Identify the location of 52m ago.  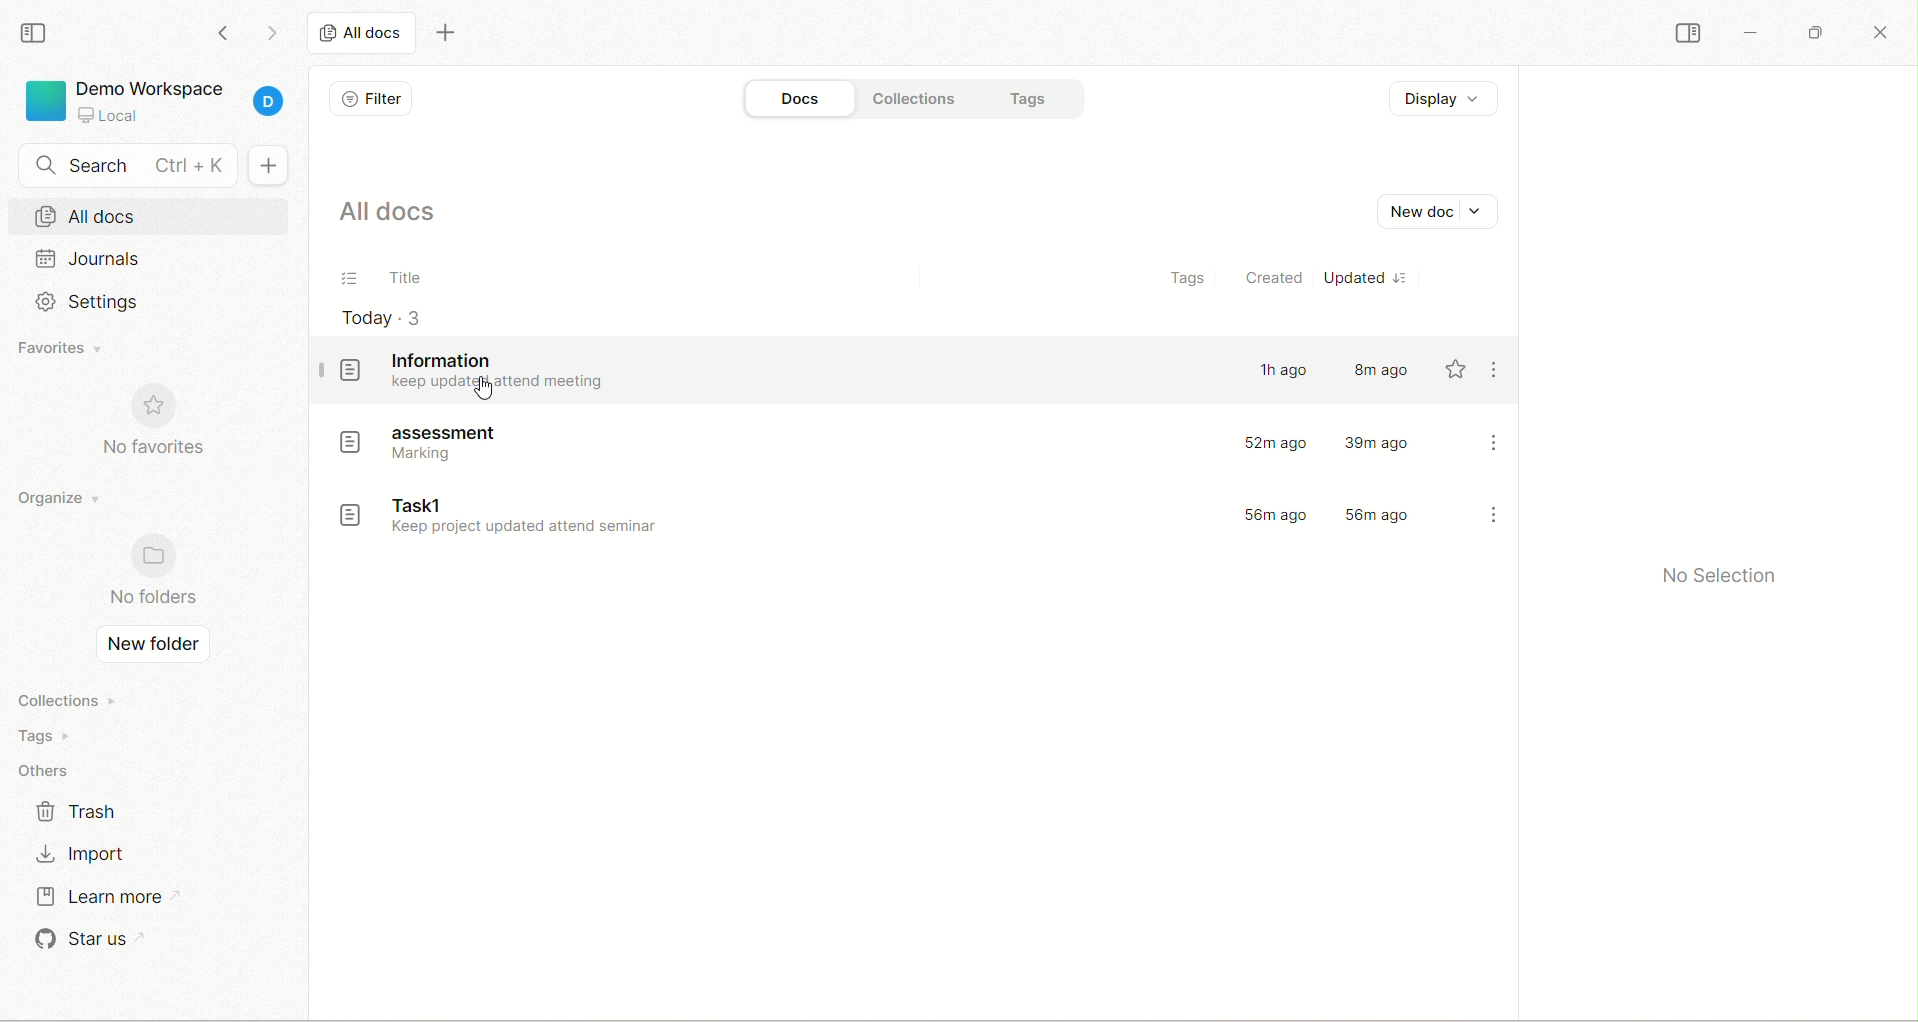
(1275, 445).